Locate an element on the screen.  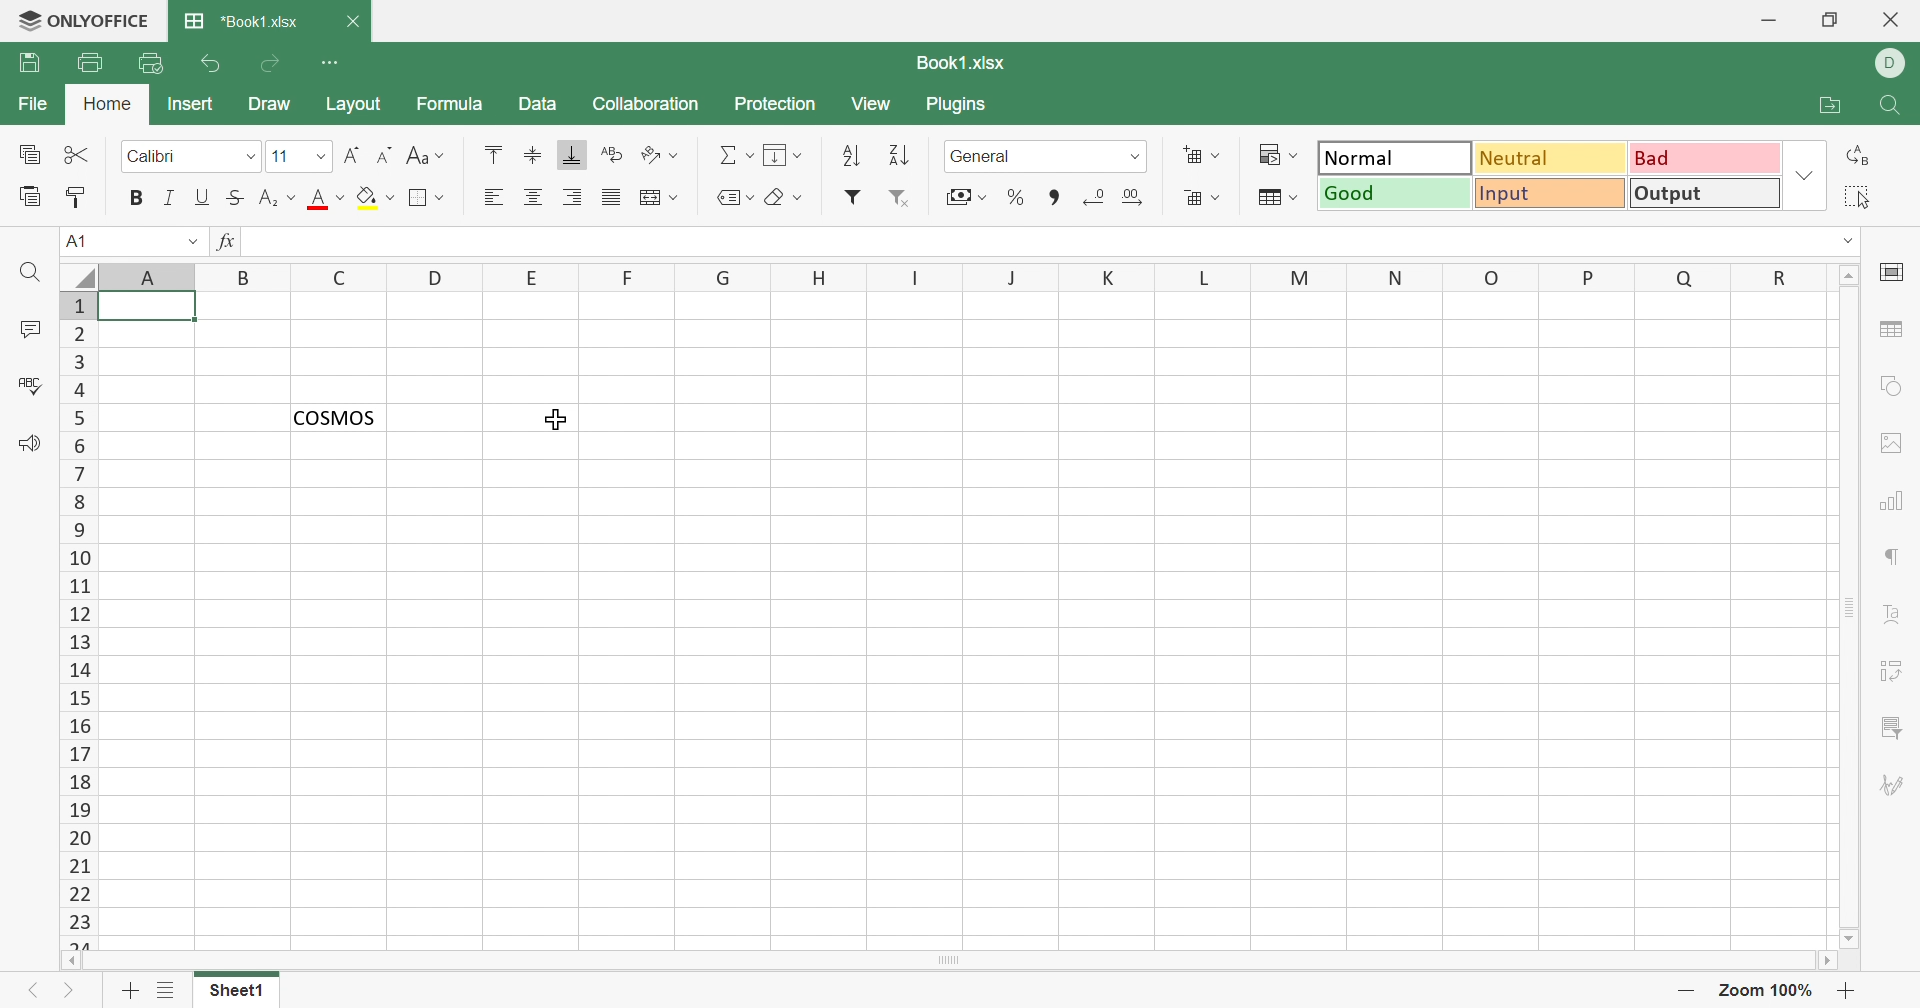
Scroll right is located at coordinates (1825, 959).